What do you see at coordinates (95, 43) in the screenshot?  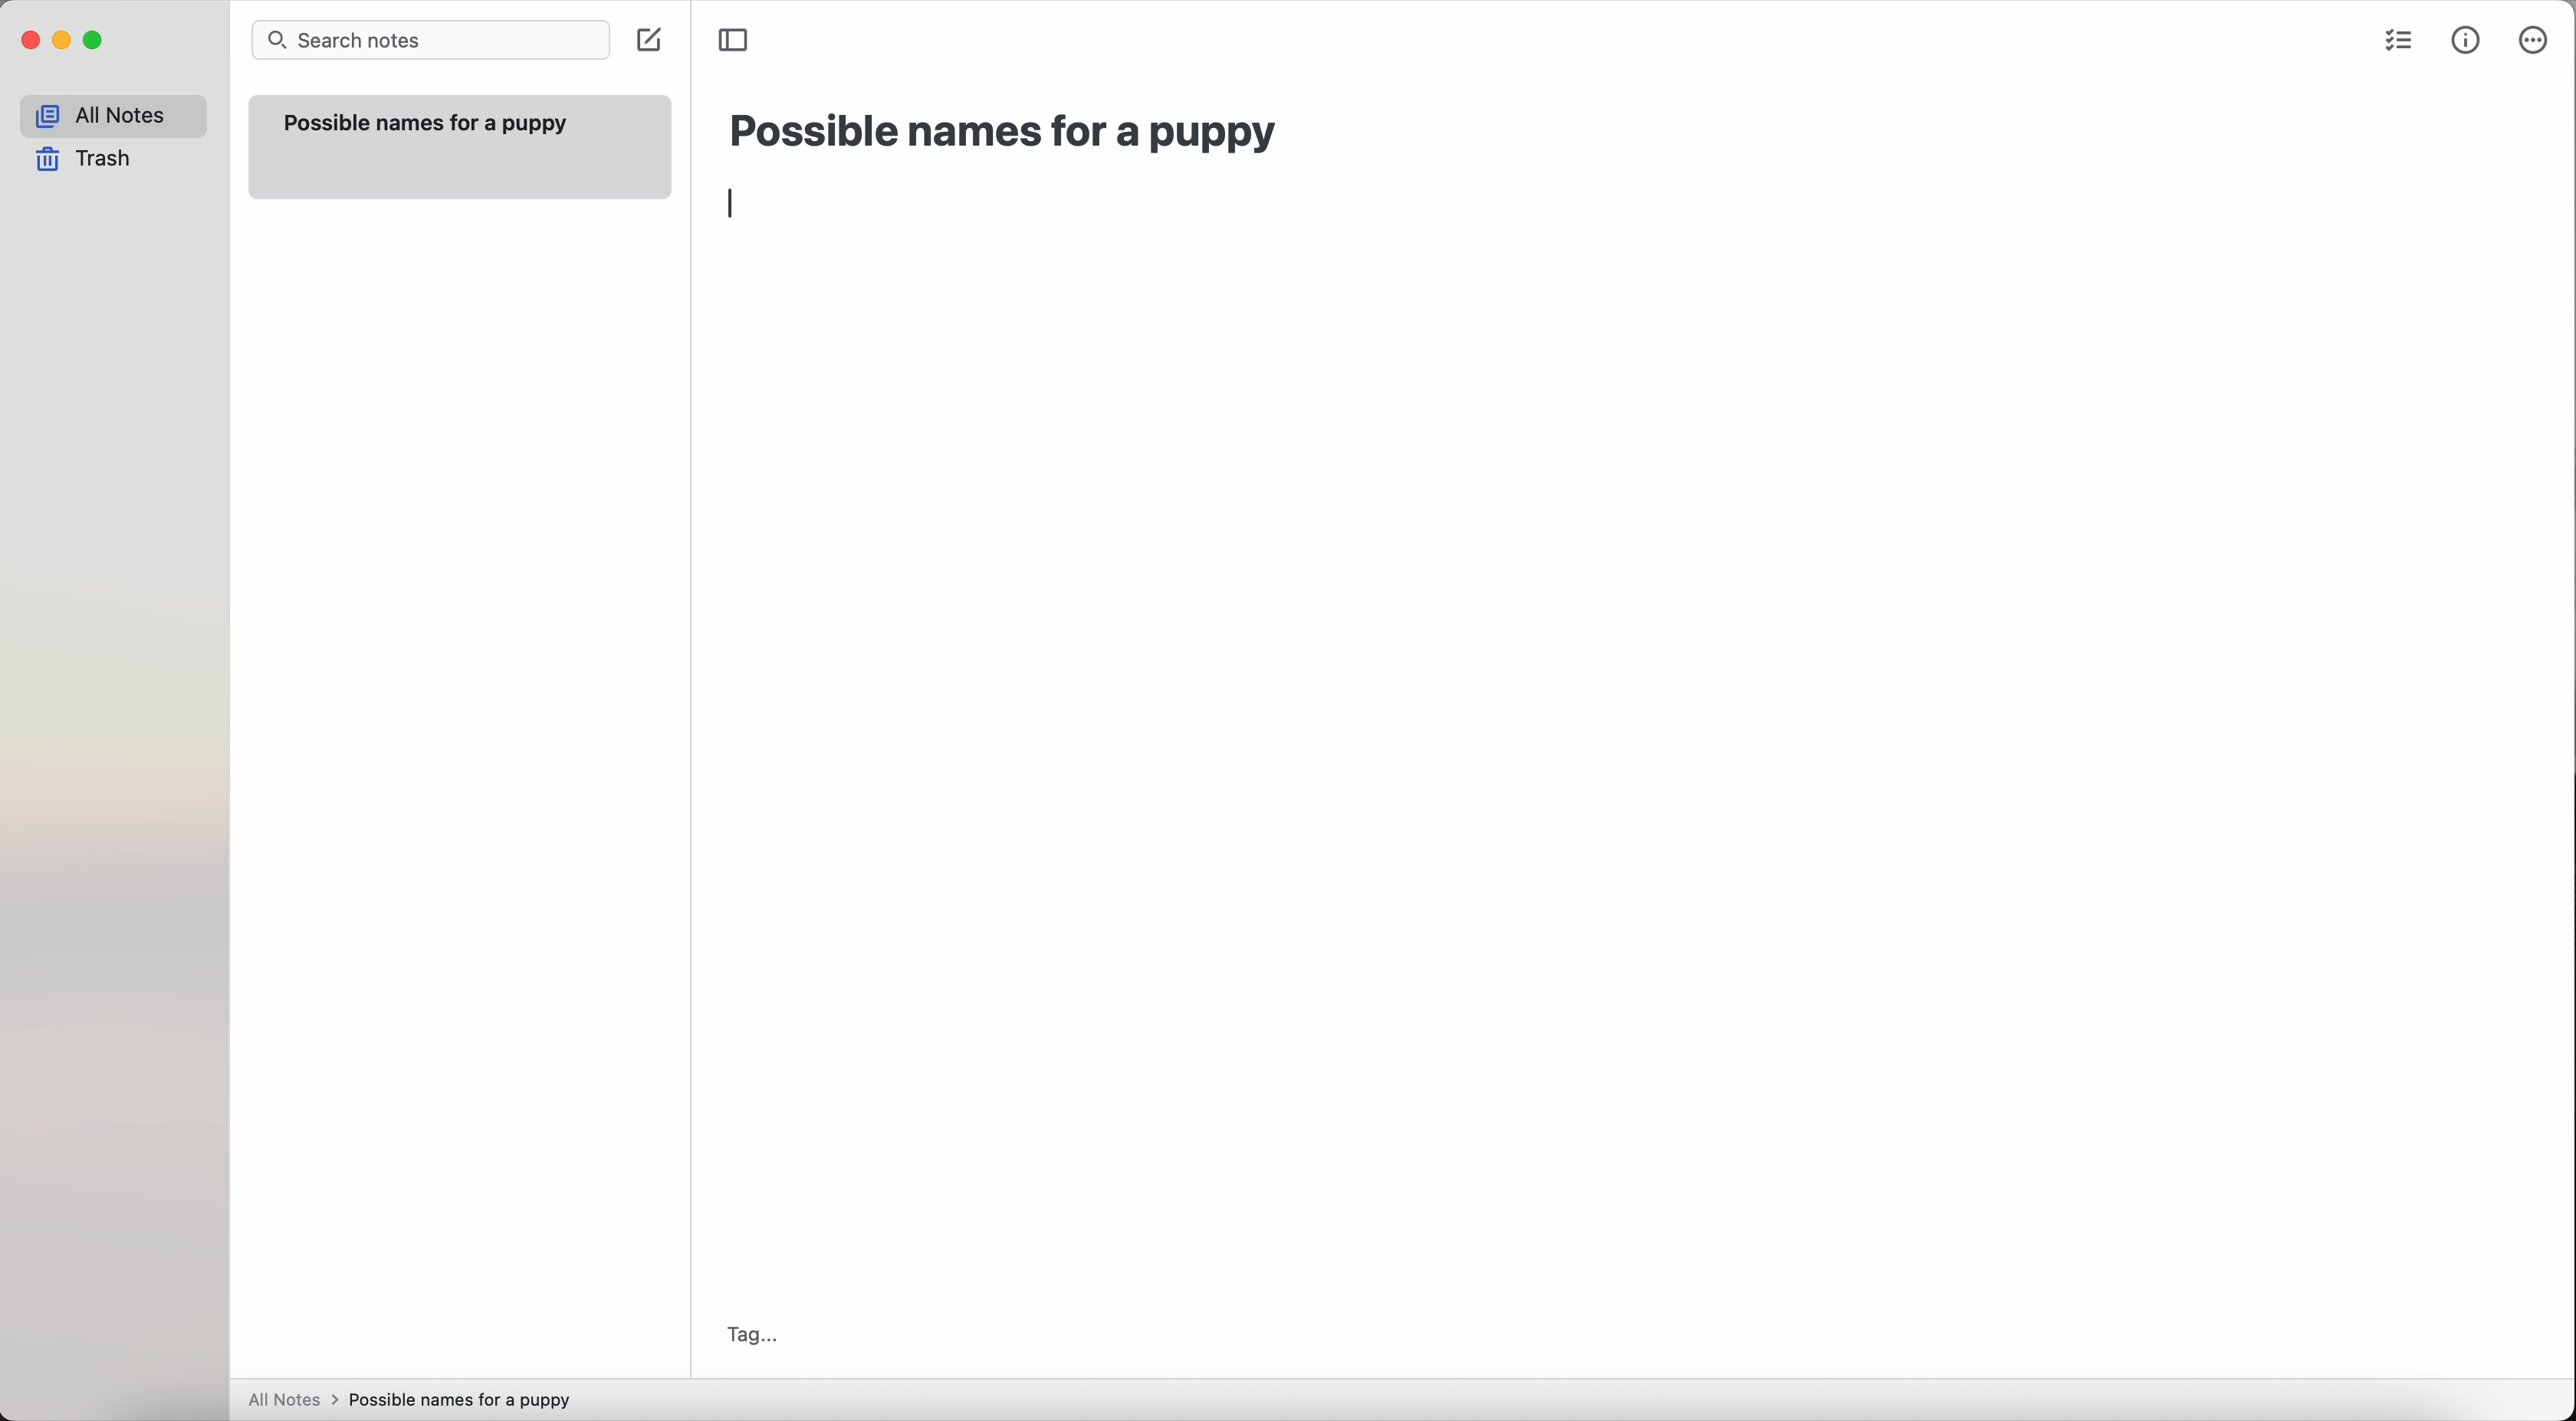 I see `maximize` at bounding box center [95, 43].